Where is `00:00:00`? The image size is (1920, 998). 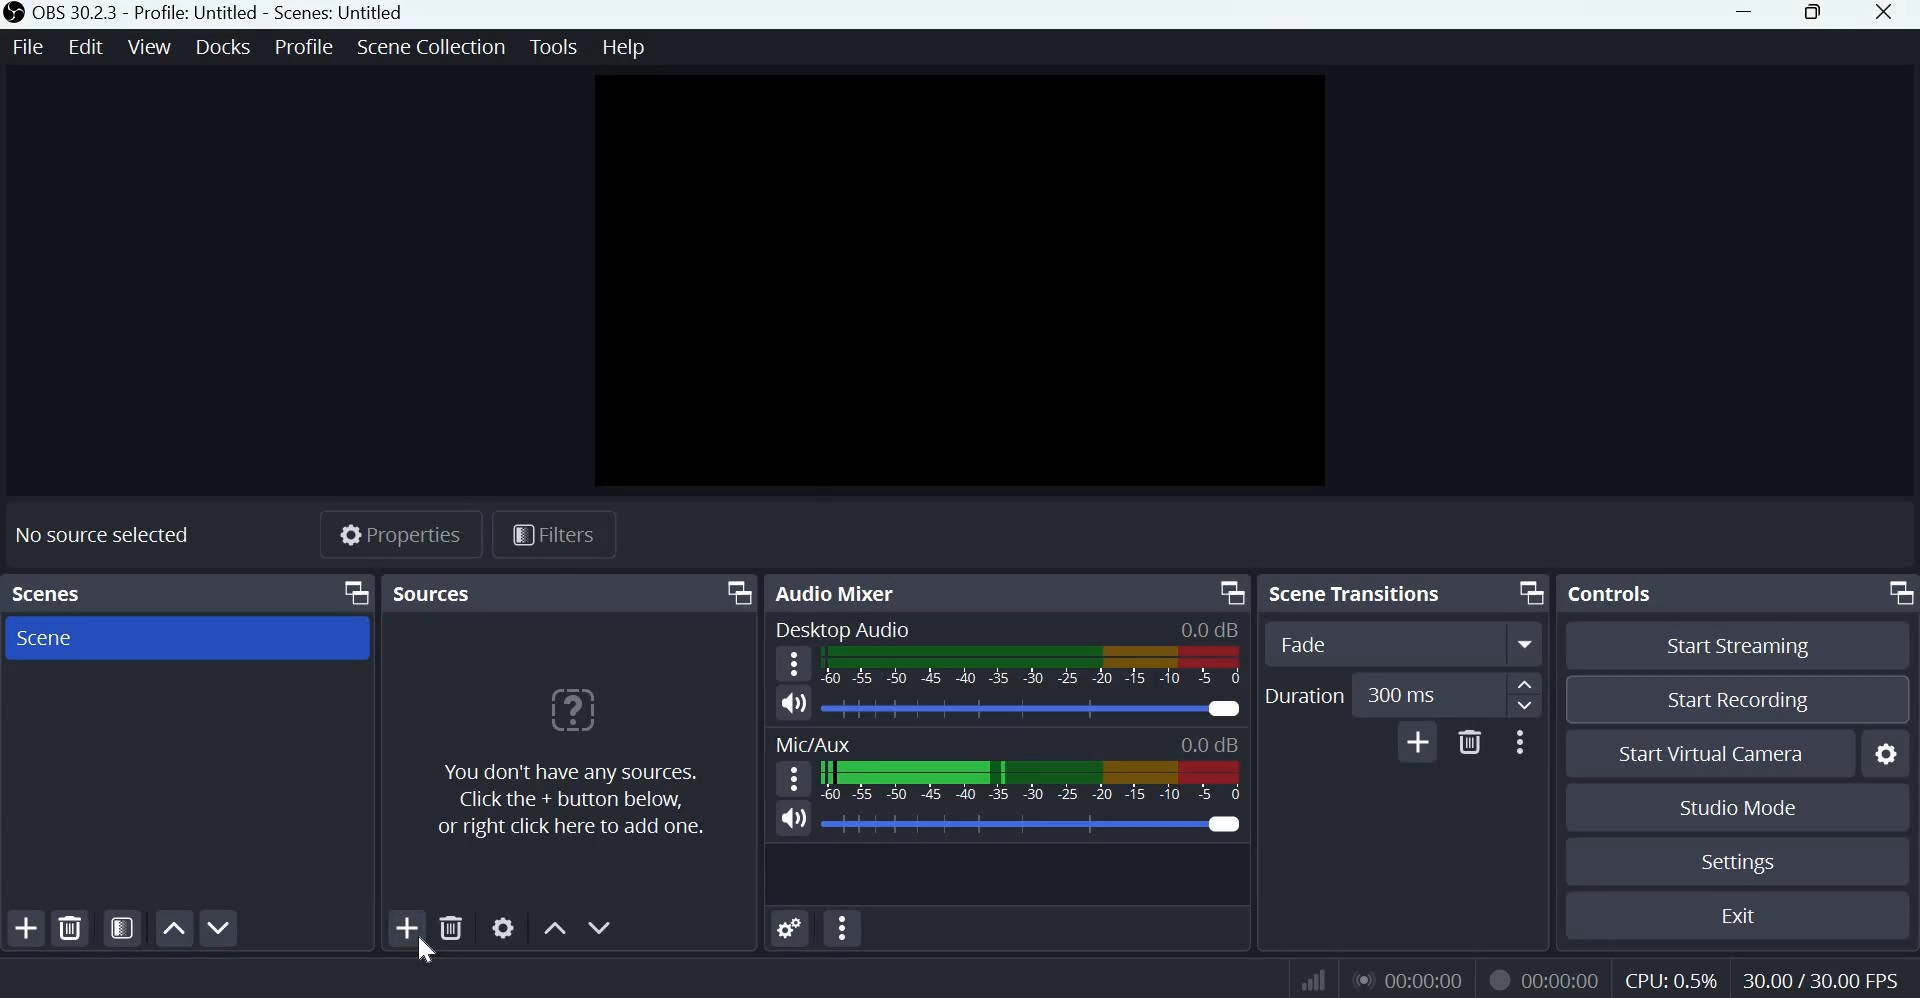
00:00:00 is located at coordinates (1413, 980).